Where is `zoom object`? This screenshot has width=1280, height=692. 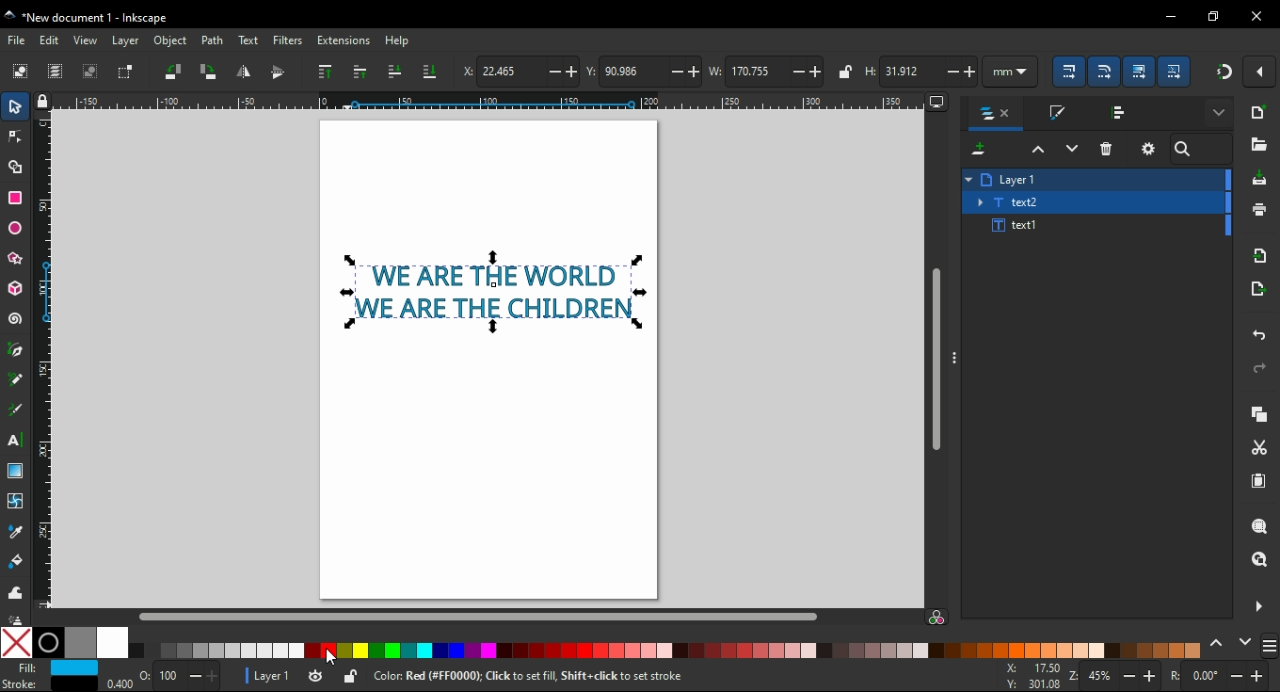
zoom object is located at coordinates (1258, 526).